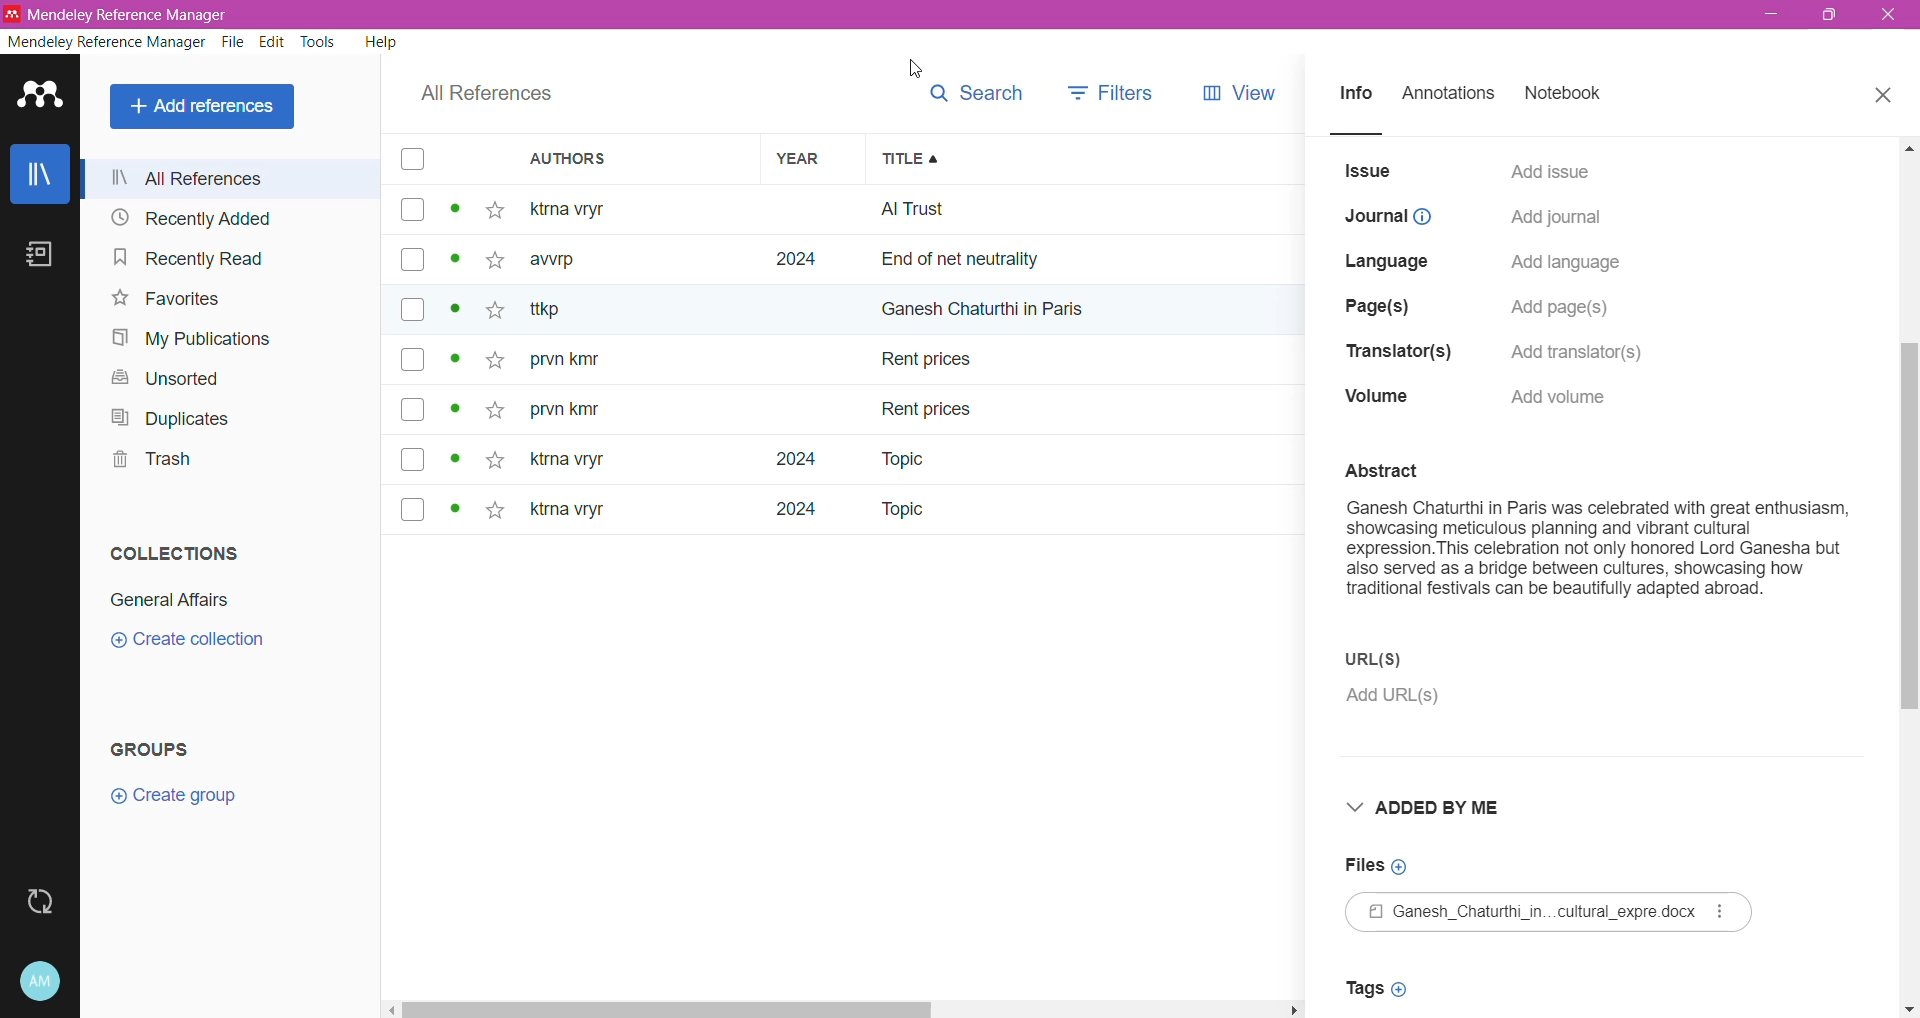 The image size is (1920, 1018). I want to click on Info, so click(1356, 97).